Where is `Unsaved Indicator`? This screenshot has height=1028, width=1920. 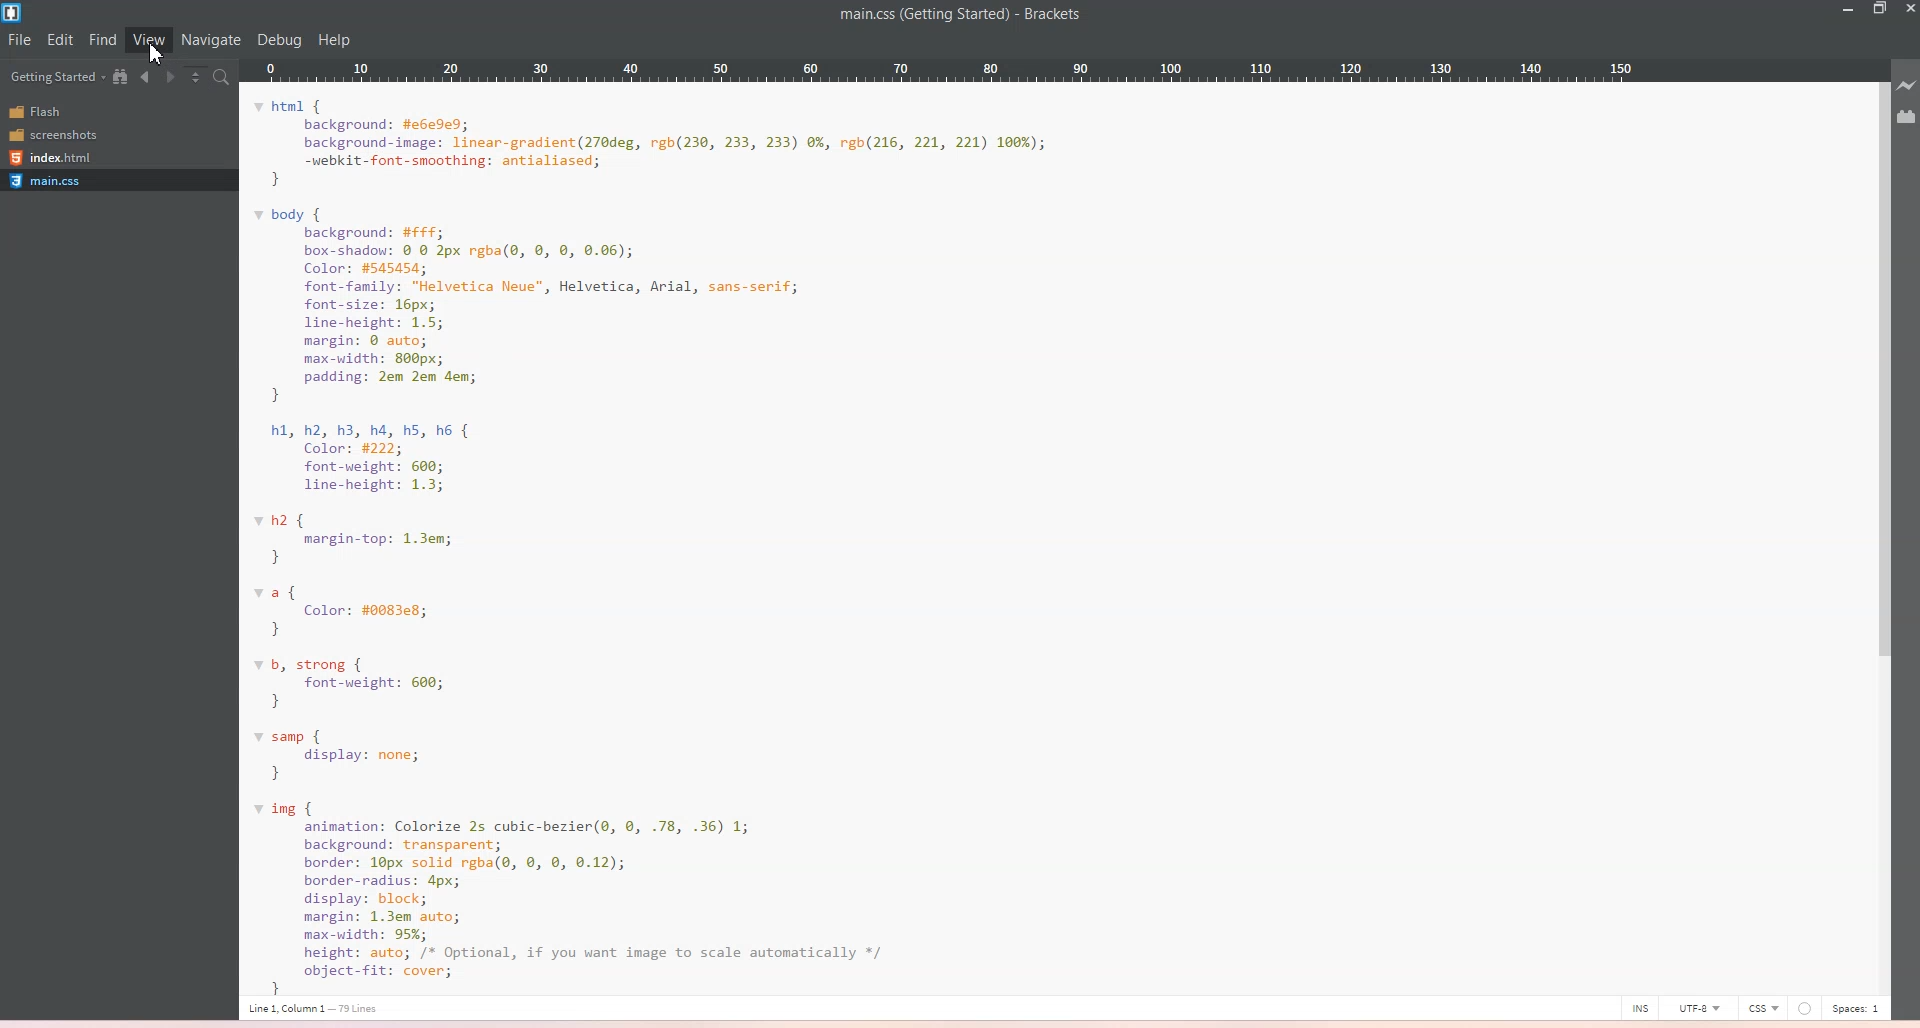
Unsaved Indicator is located at coordinates (1802, 1007).